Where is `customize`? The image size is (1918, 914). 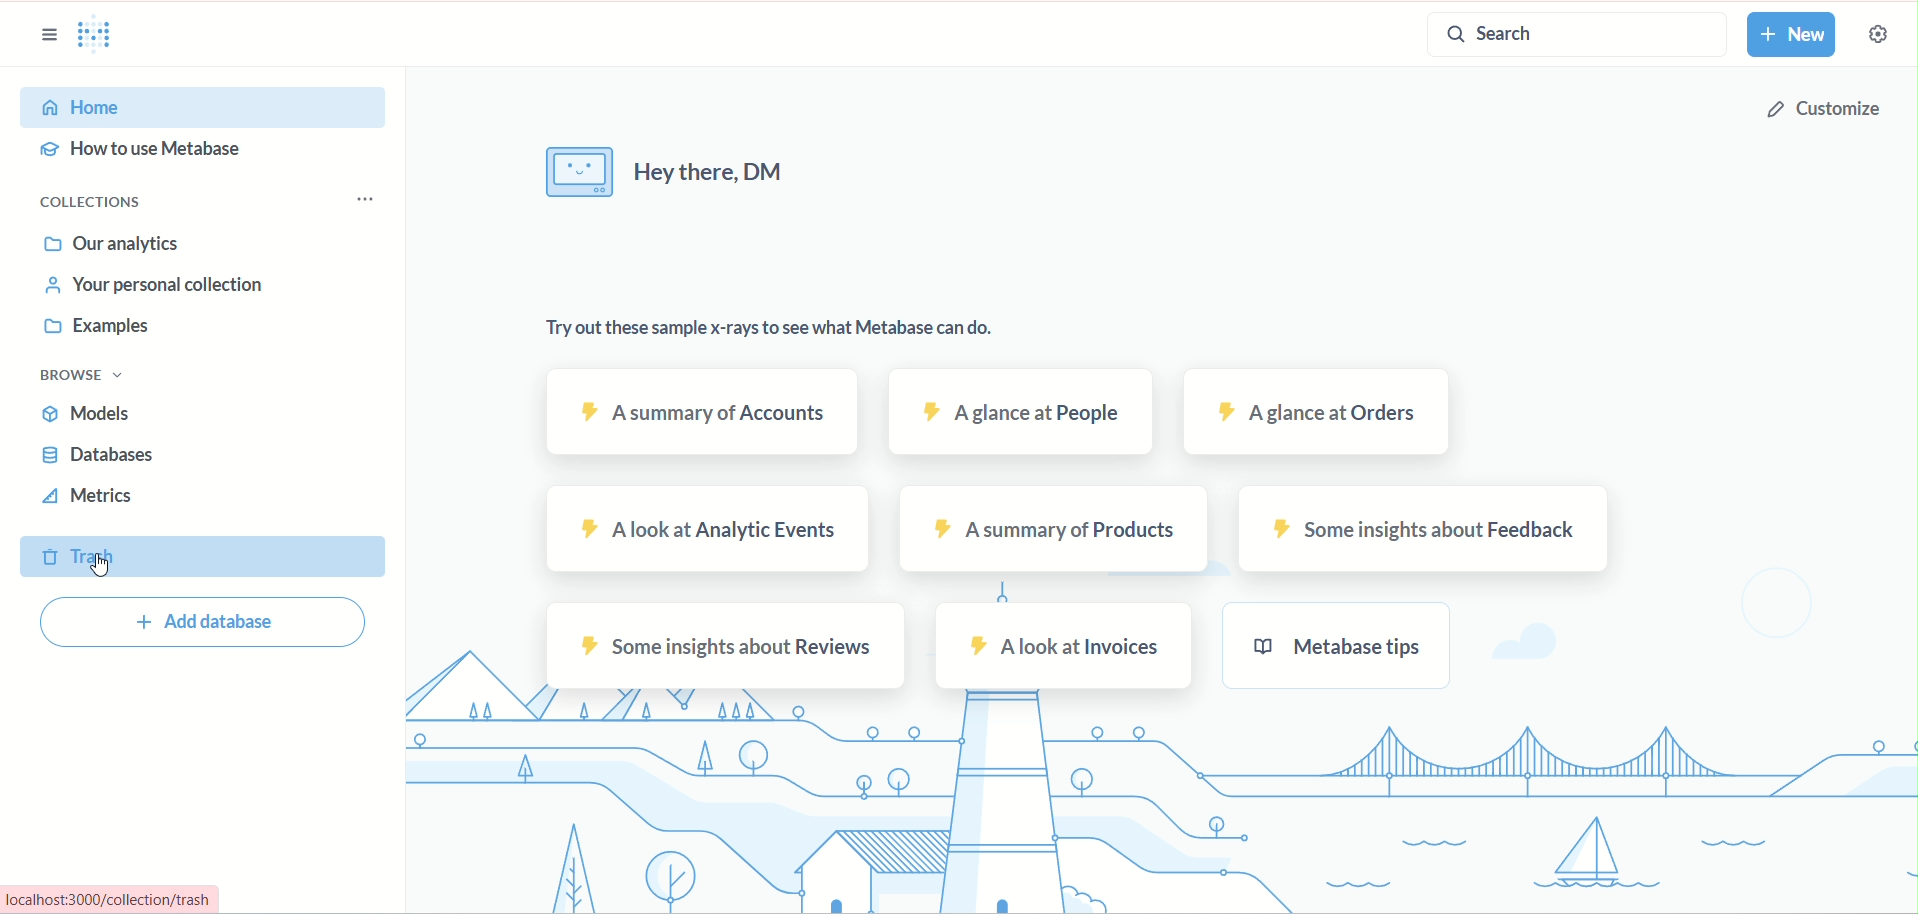
customize is located at coordinates (1818, 110).